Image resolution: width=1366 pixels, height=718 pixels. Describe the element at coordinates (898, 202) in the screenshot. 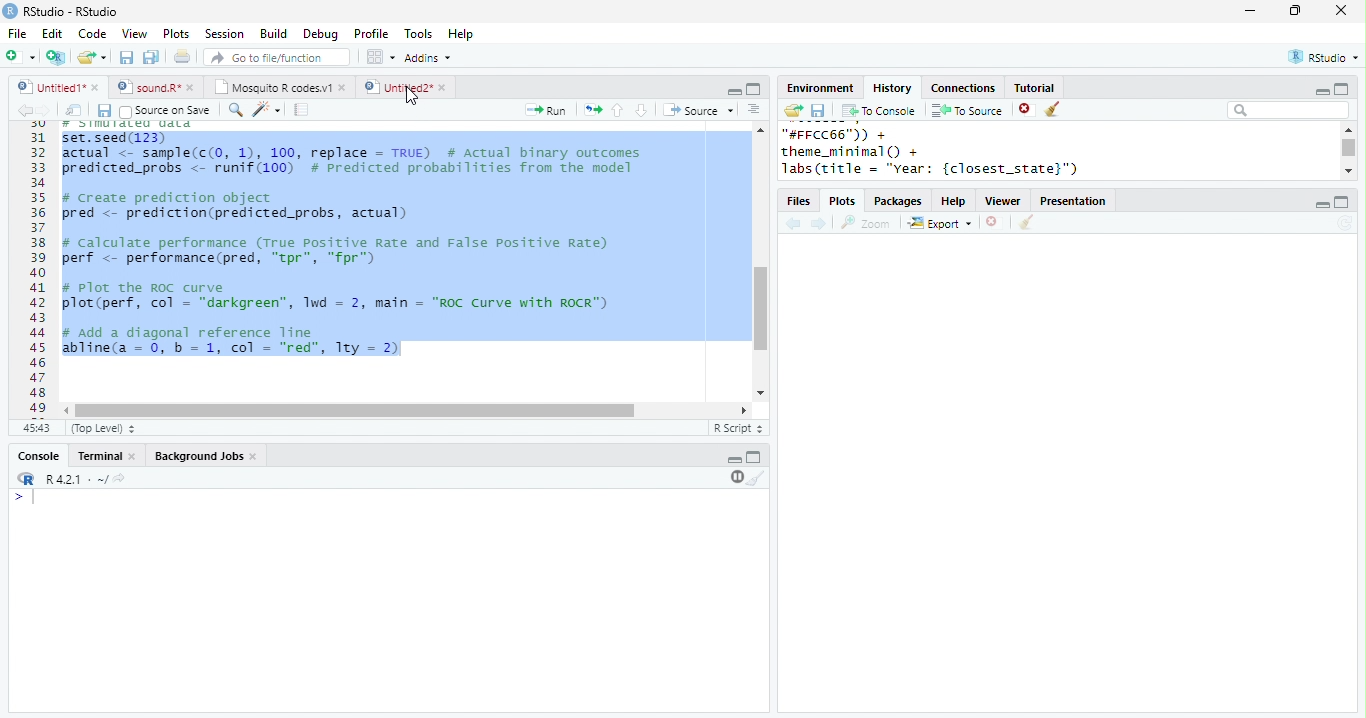

I see `Packages` at that location.